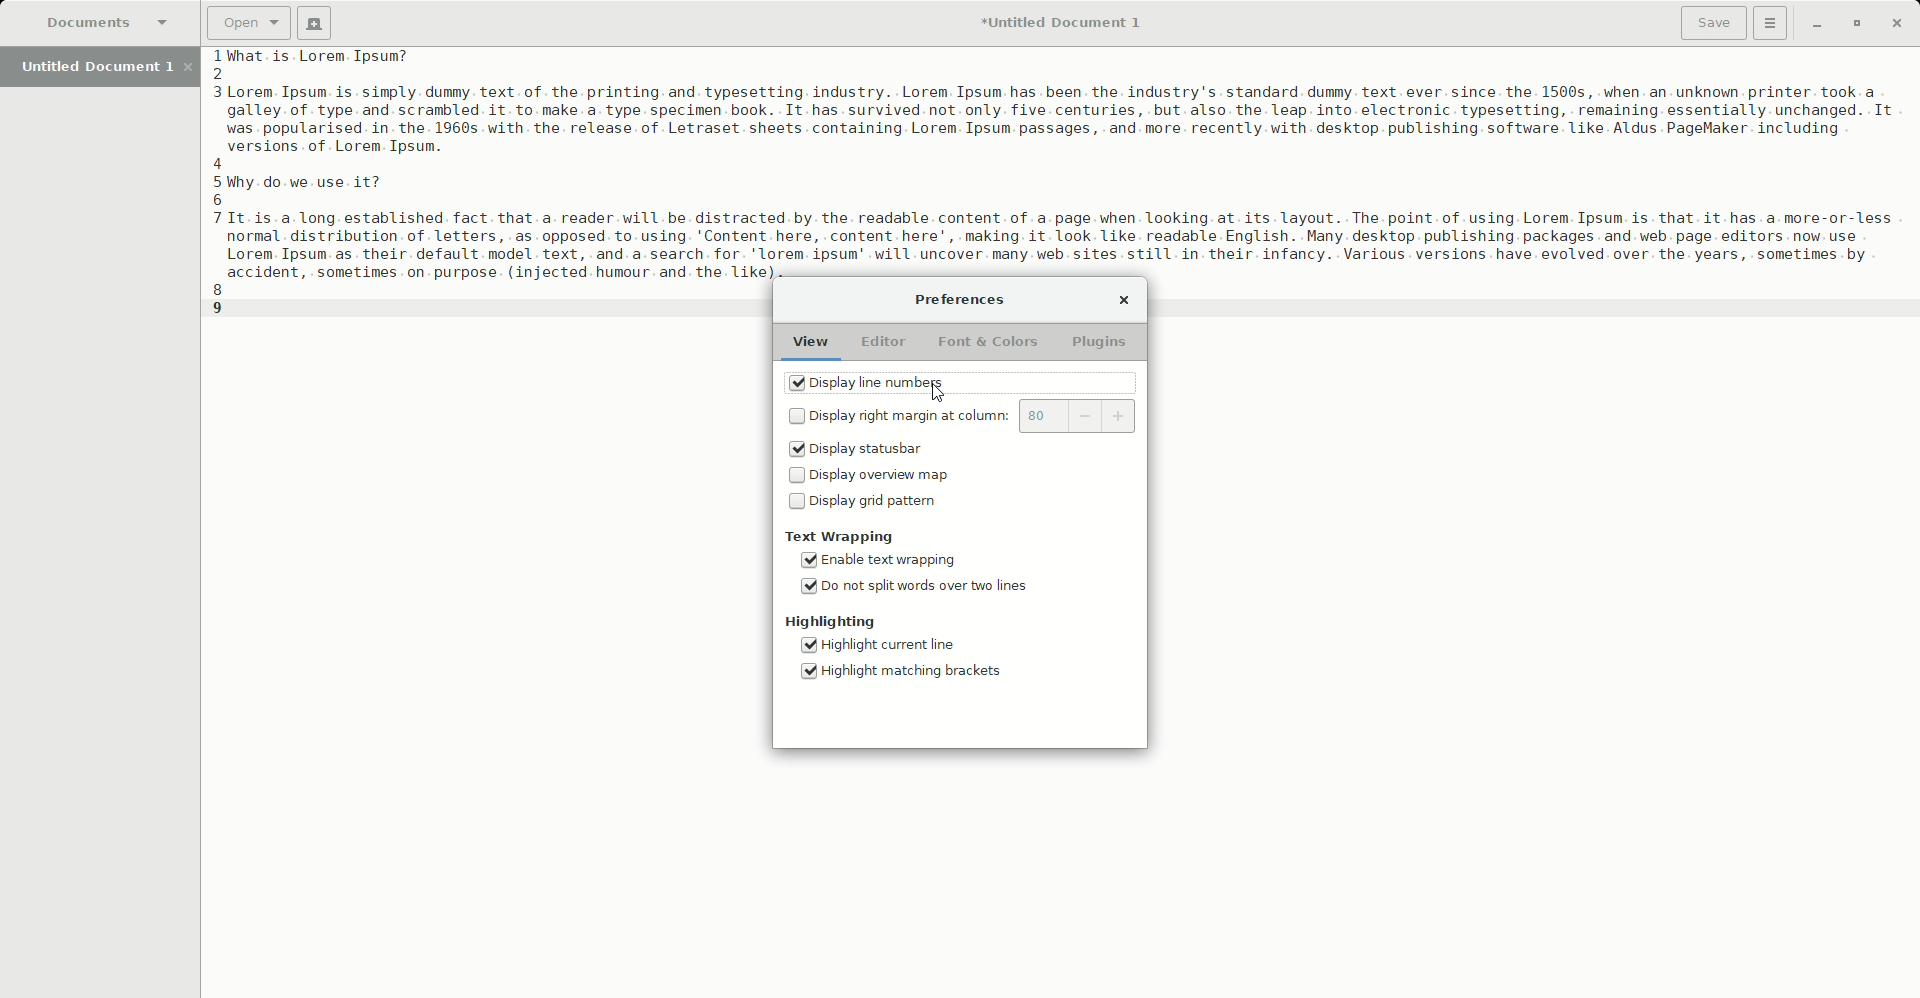 Image resolution: width=1920 pixels, height=998 pixels. What do you see at coordinates (1078, 163) in the screenshot?
I see `Paragraphs` at bounding box center [1078, 163].